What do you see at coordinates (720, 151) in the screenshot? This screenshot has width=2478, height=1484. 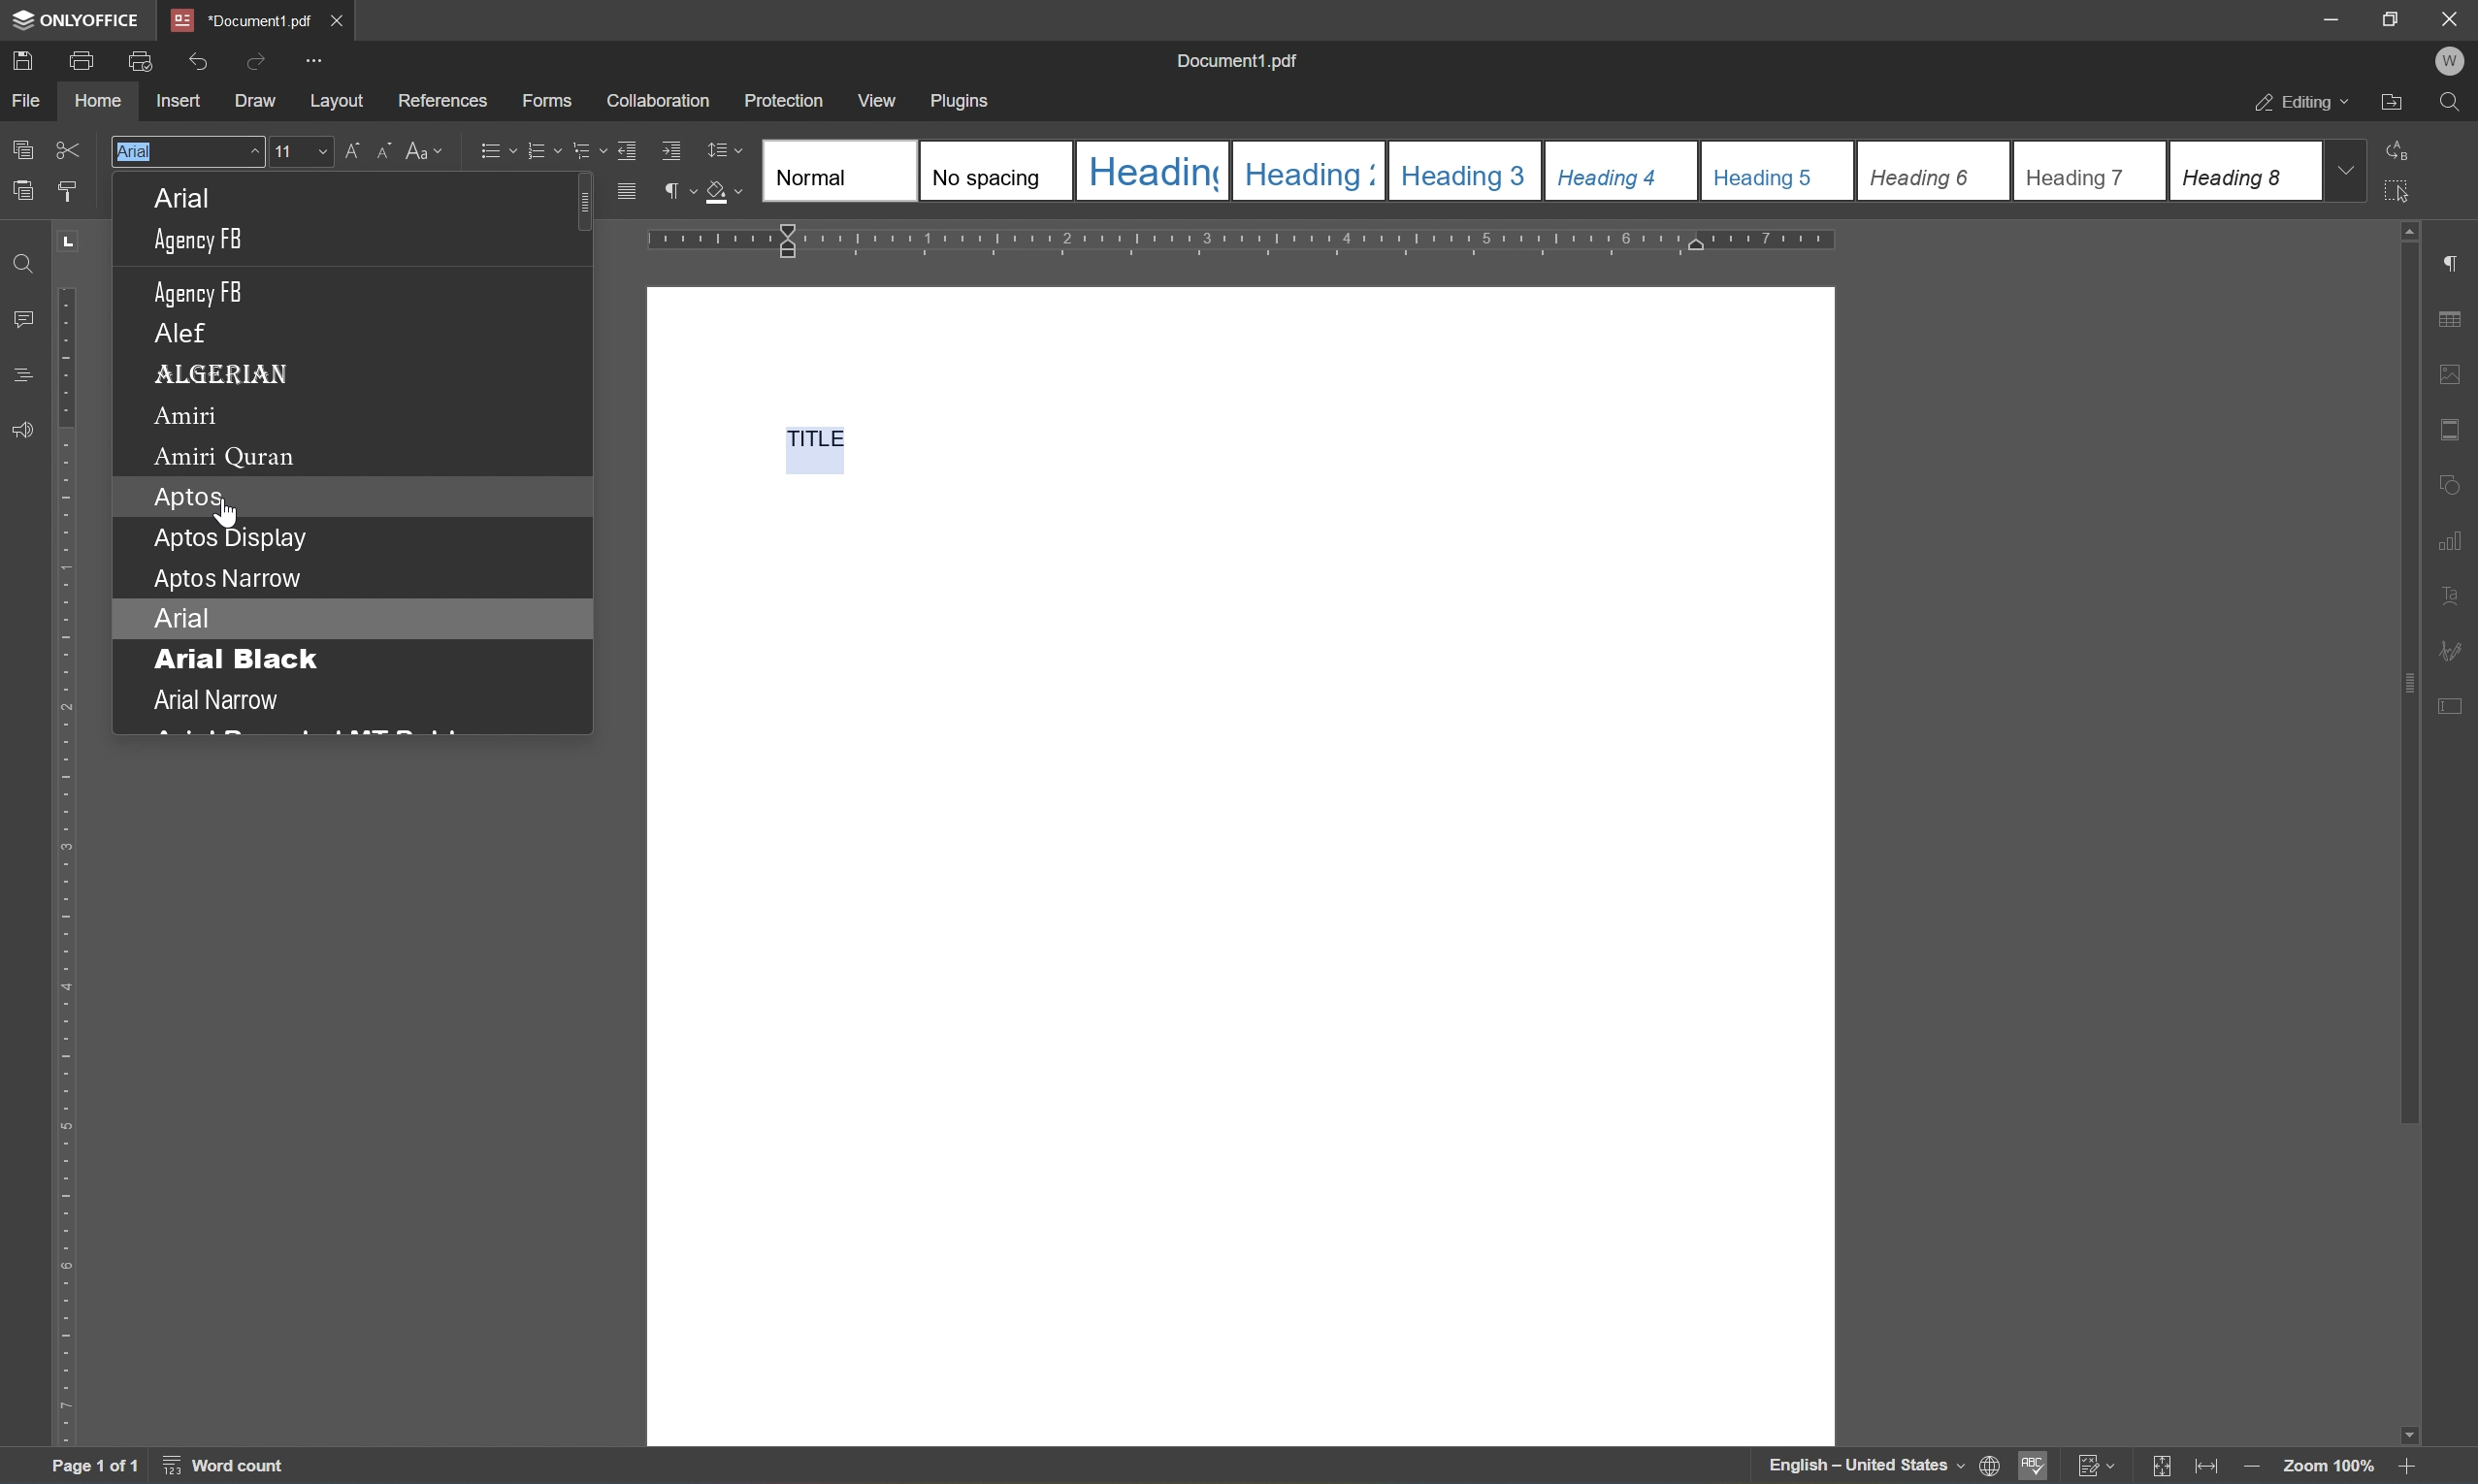 I see `line spacing` at bounding box center [720, 151].